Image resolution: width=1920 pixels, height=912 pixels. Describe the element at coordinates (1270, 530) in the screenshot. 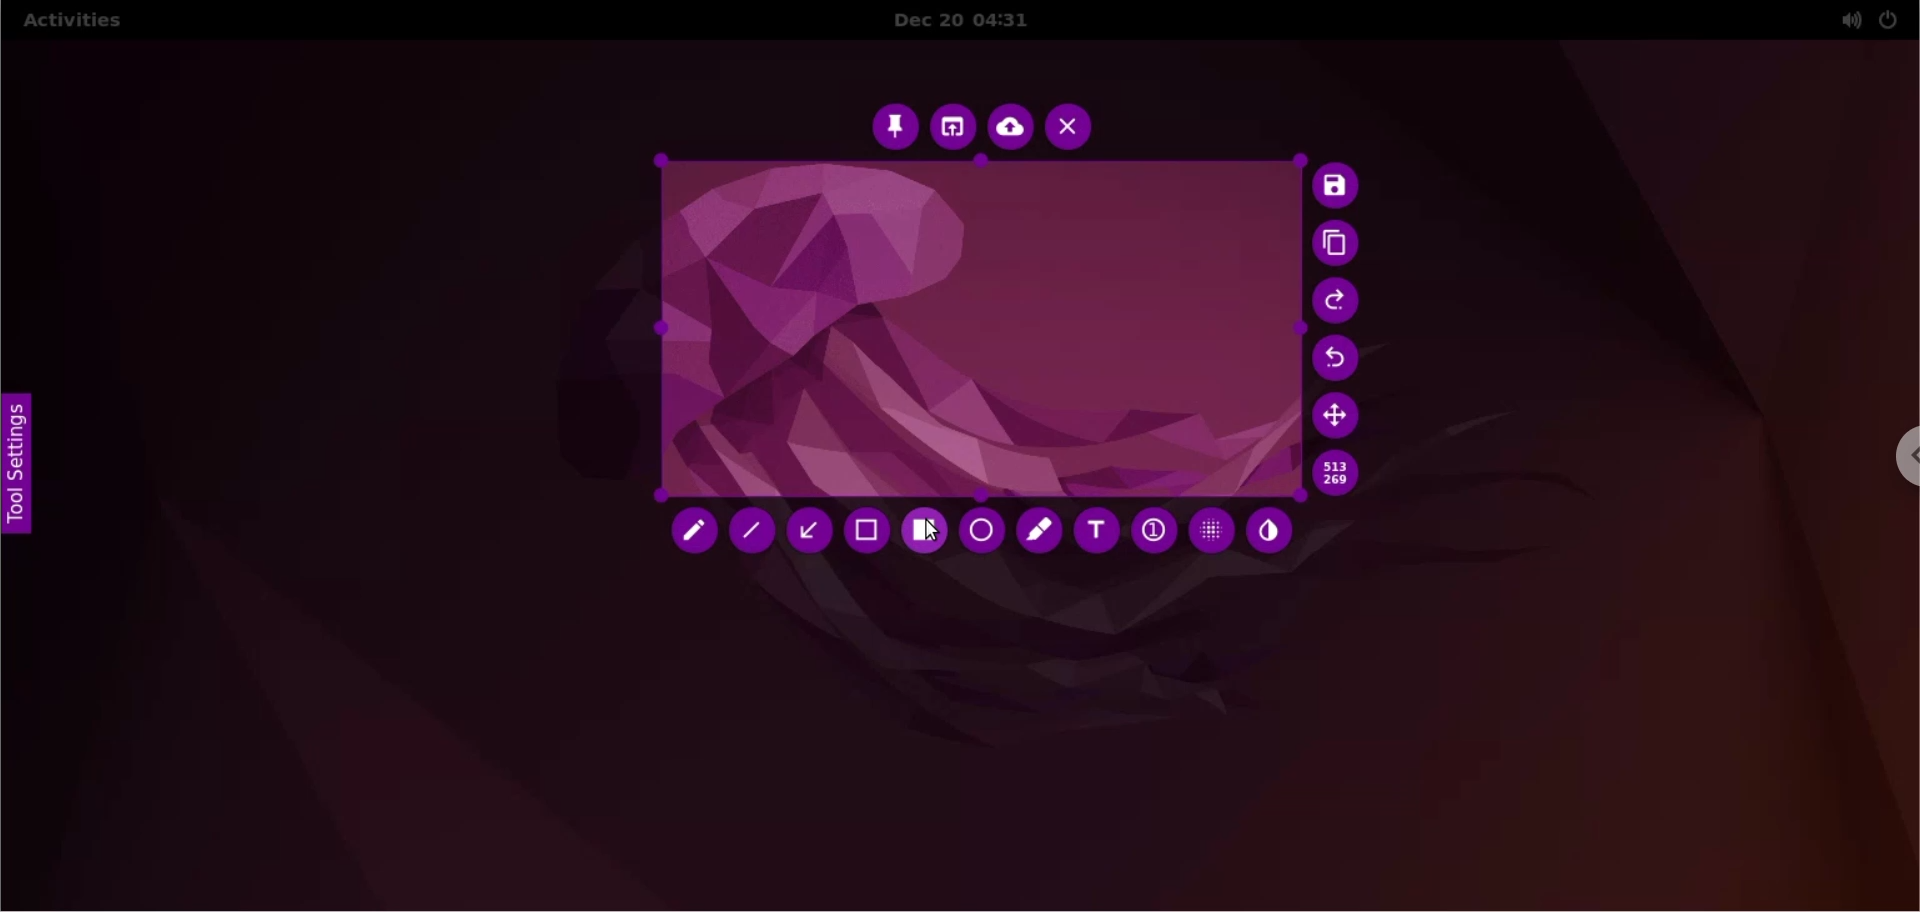

I see `inverter tool` at that location.